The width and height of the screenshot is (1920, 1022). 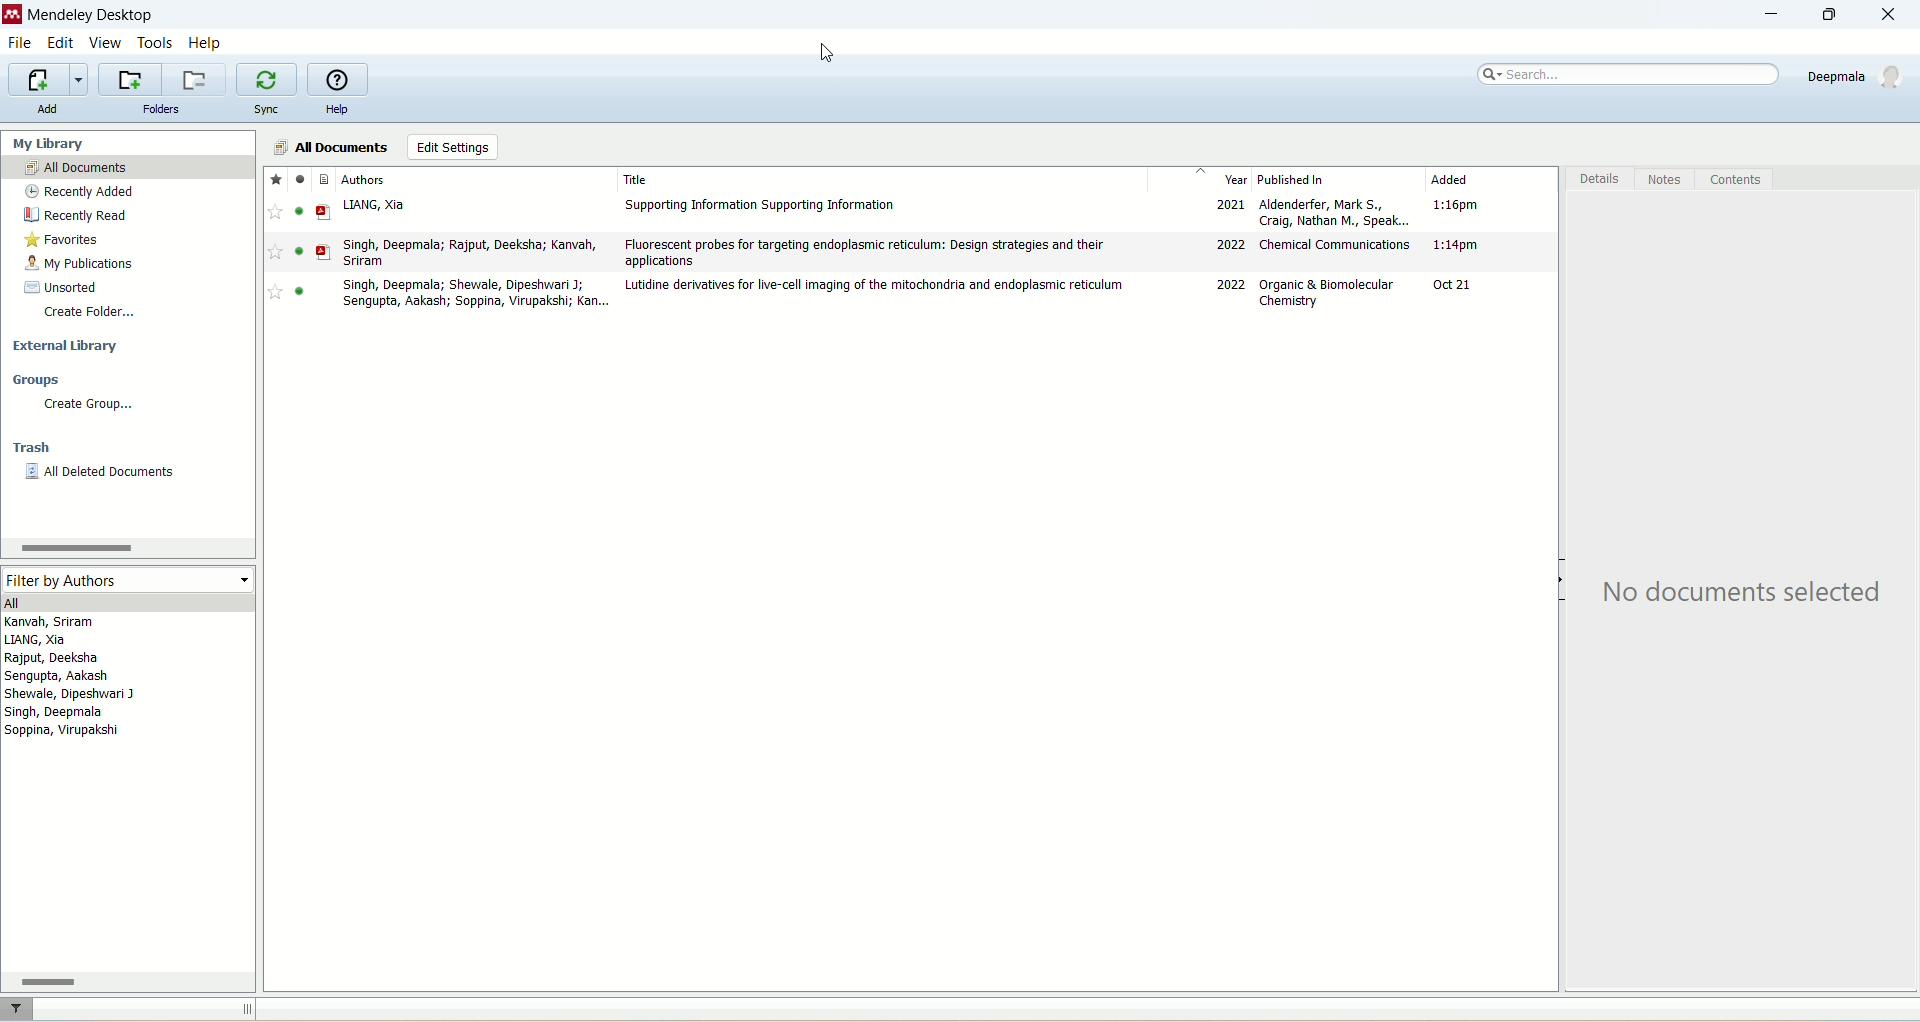 What do you see at coordinates (332, 146) in the screenshot?
I see `all documents` at bounding box center [332, 146].